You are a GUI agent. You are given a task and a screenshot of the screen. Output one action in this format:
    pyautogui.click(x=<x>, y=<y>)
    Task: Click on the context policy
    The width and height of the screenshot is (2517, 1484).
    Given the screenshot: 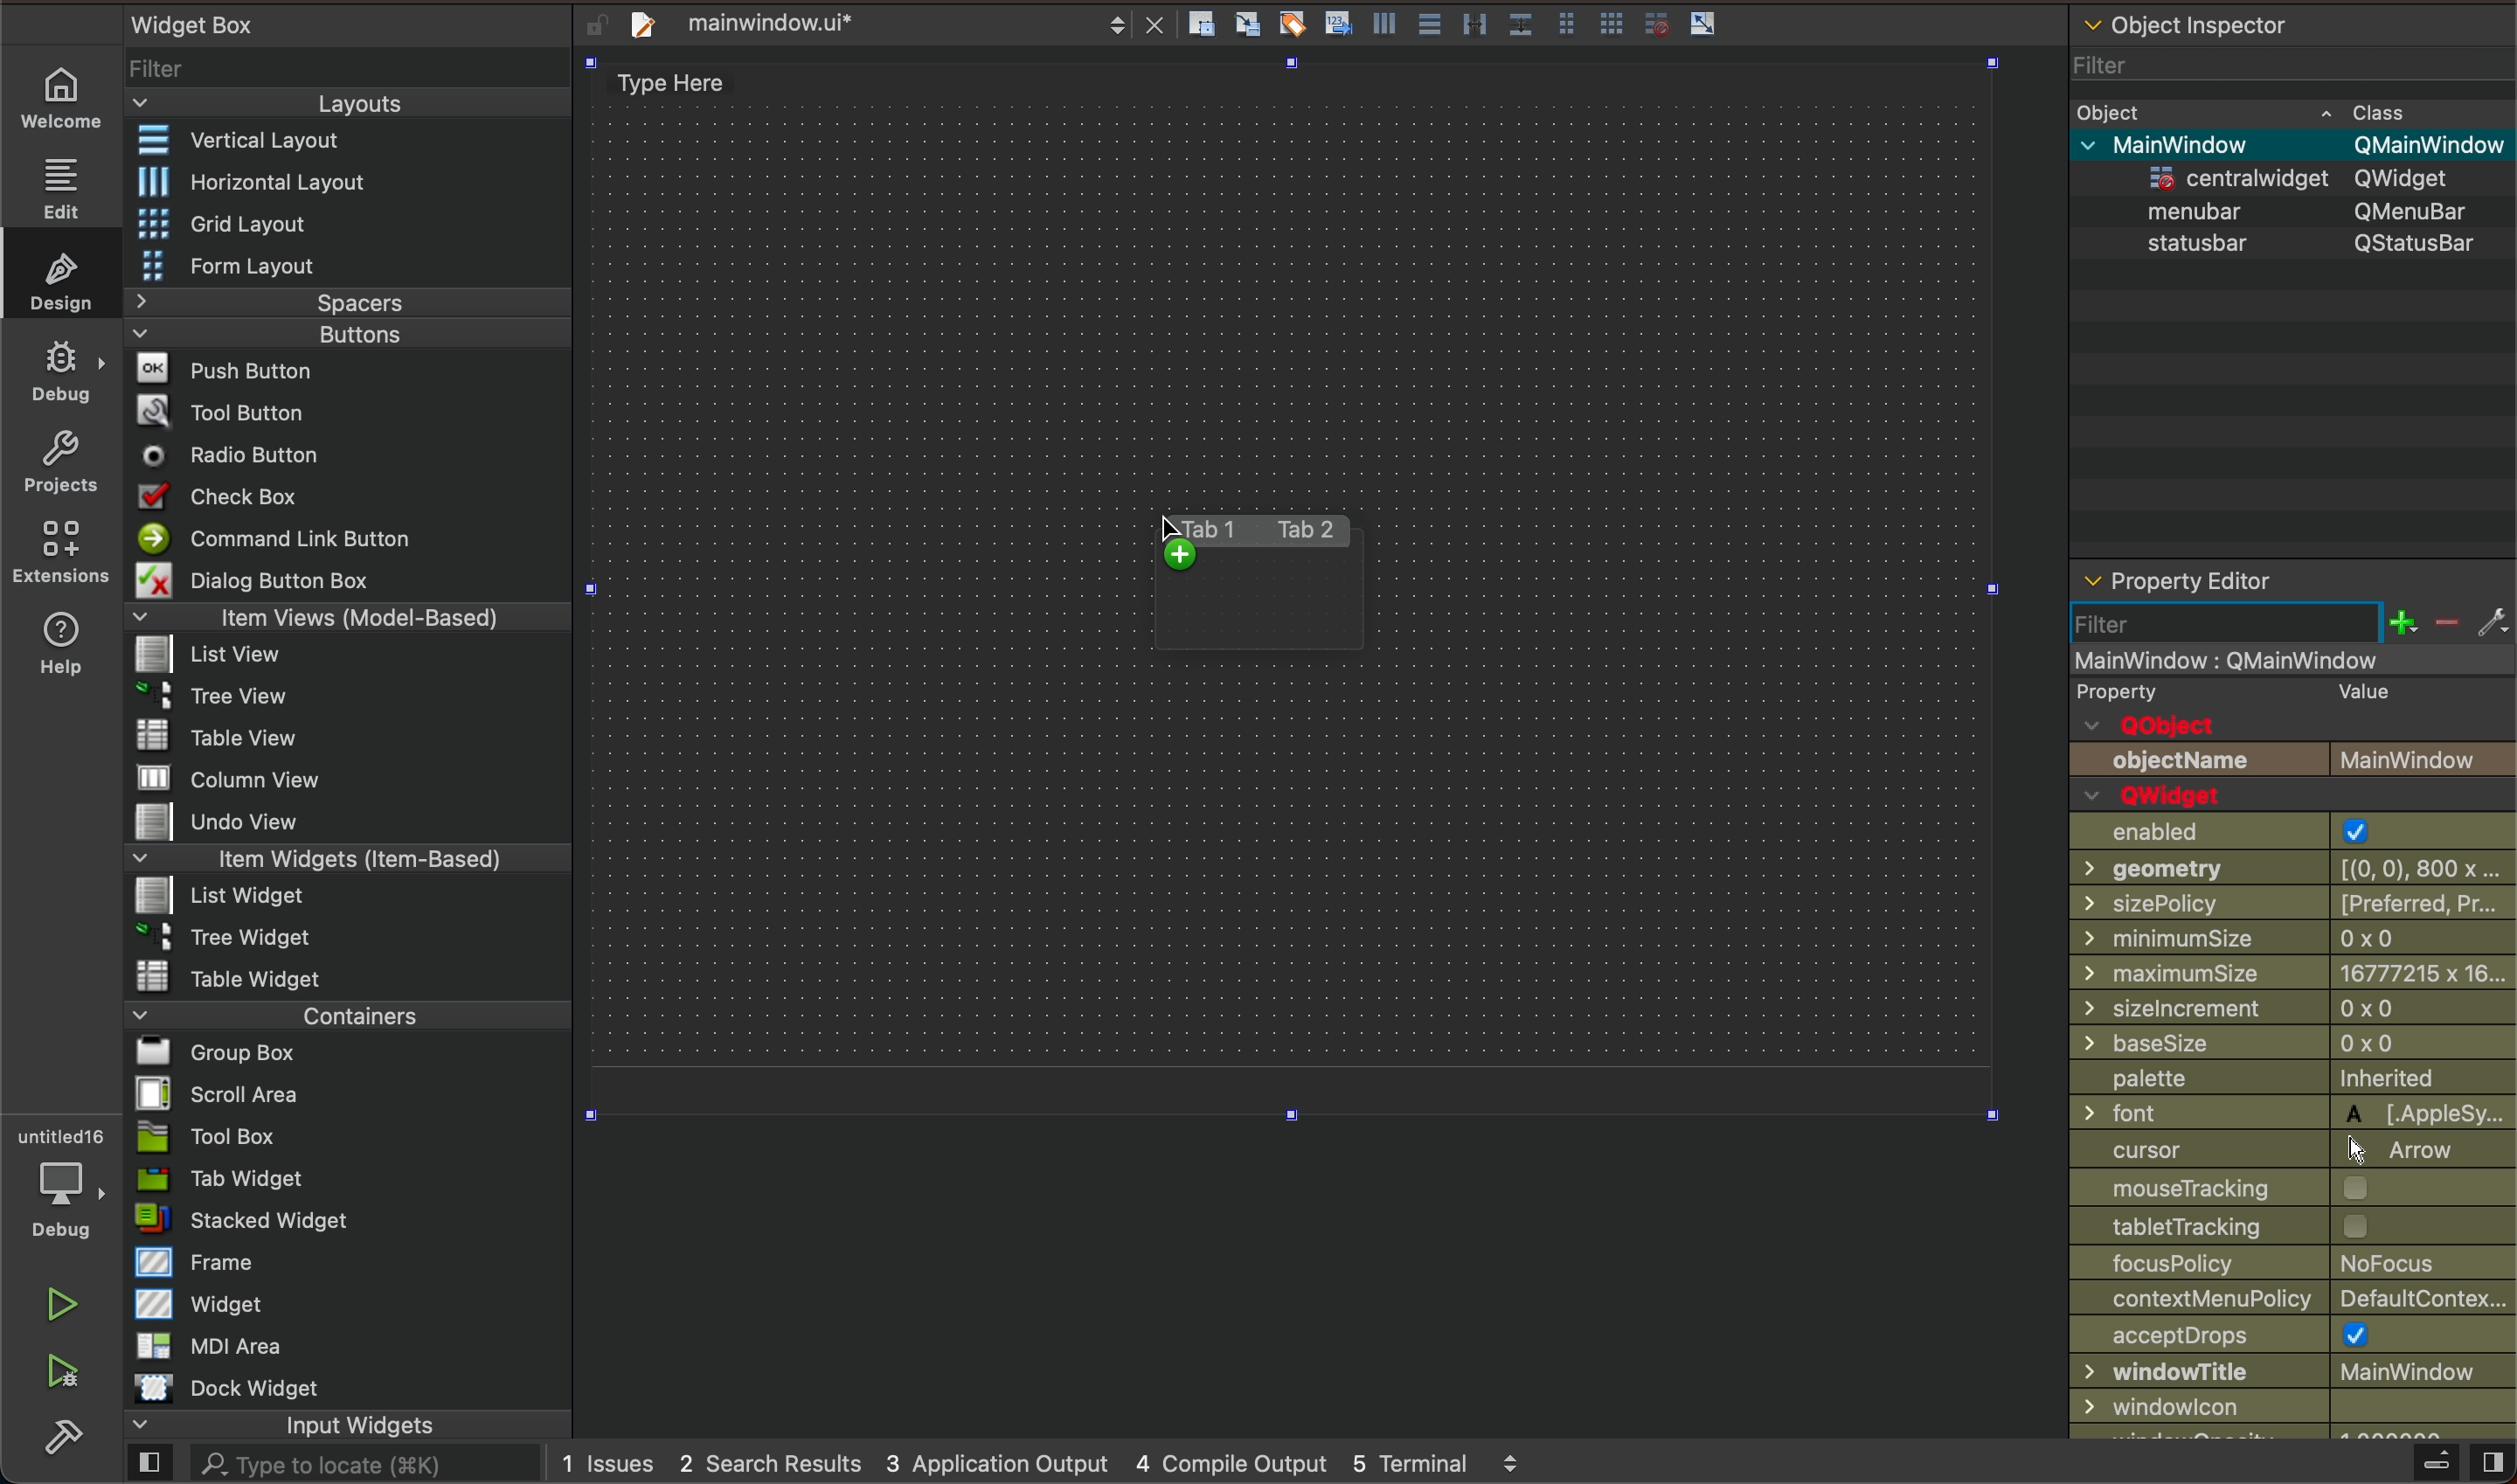 What is the action you would take?
    pyautogui.click(x=2293, y=1299)
    